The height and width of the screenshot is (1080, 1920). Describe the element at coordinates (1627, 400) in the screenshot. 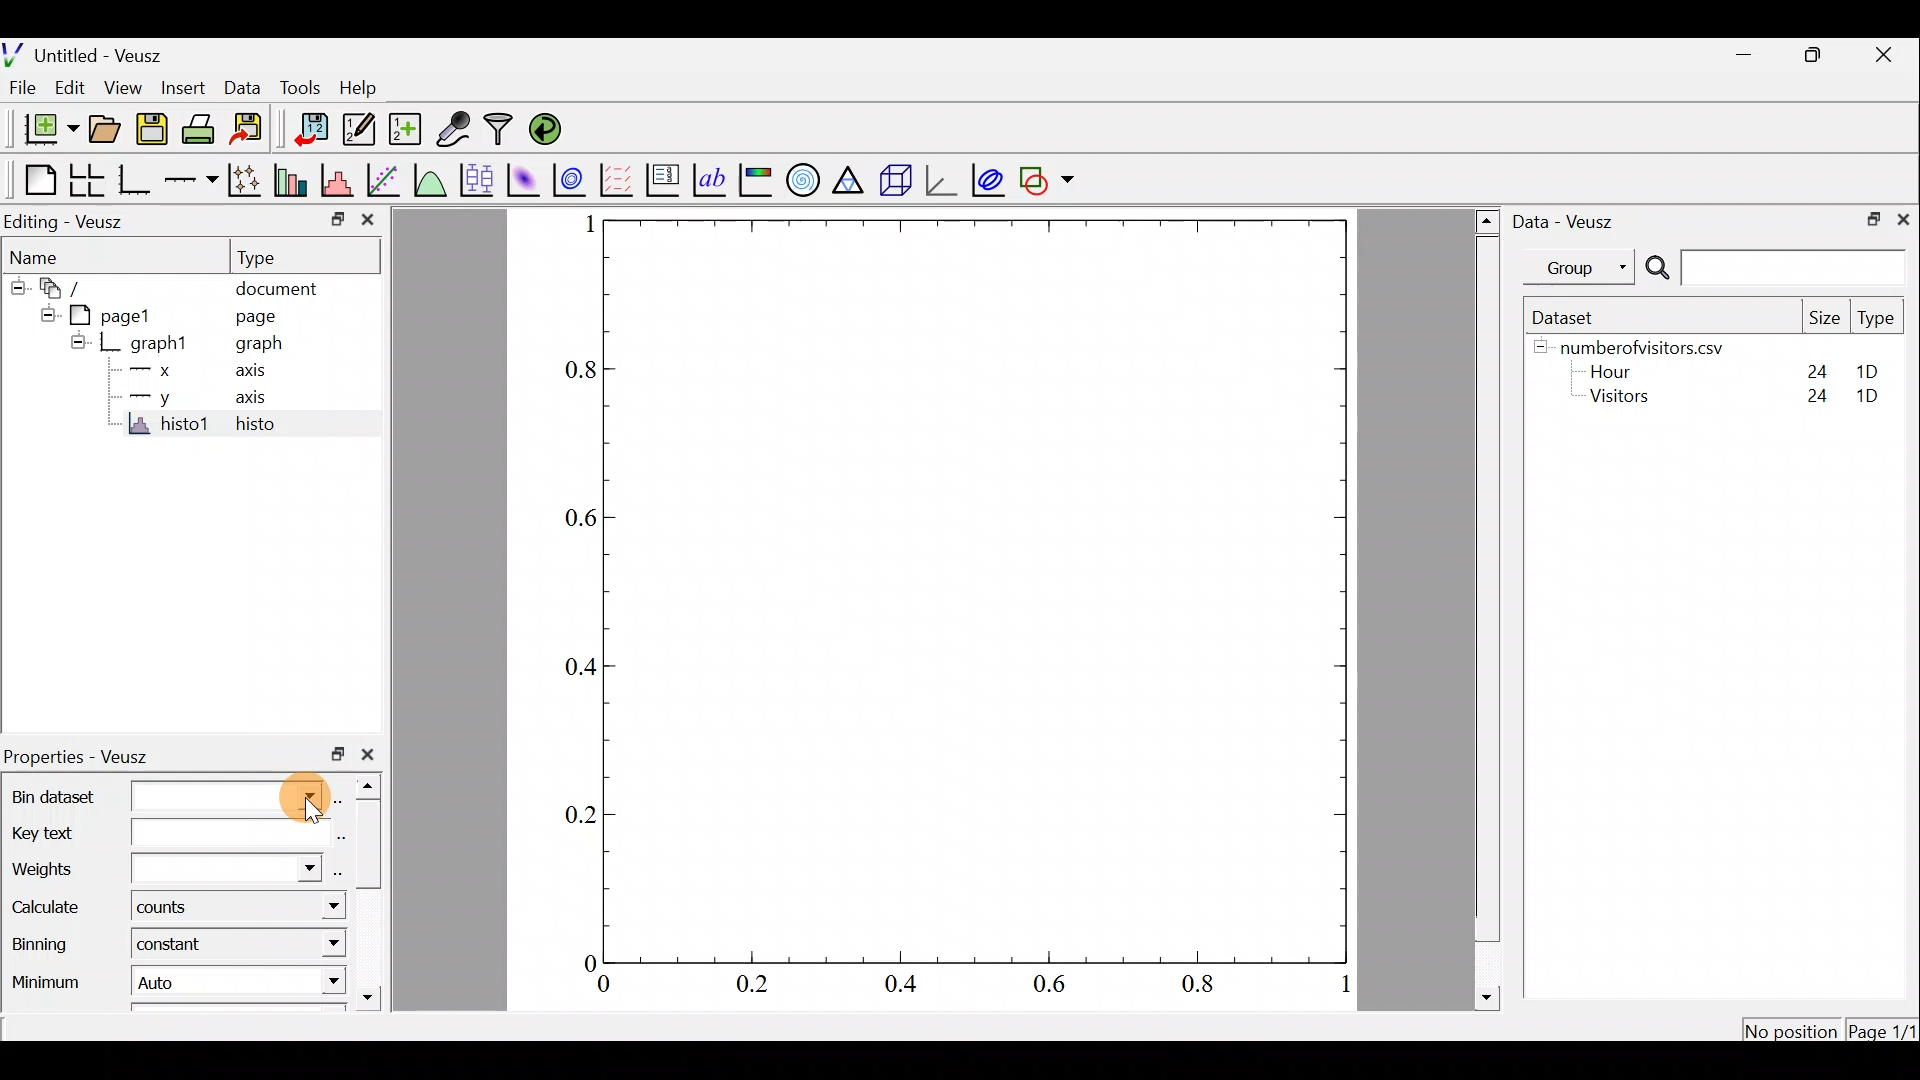

I see `Visitors` at that location.